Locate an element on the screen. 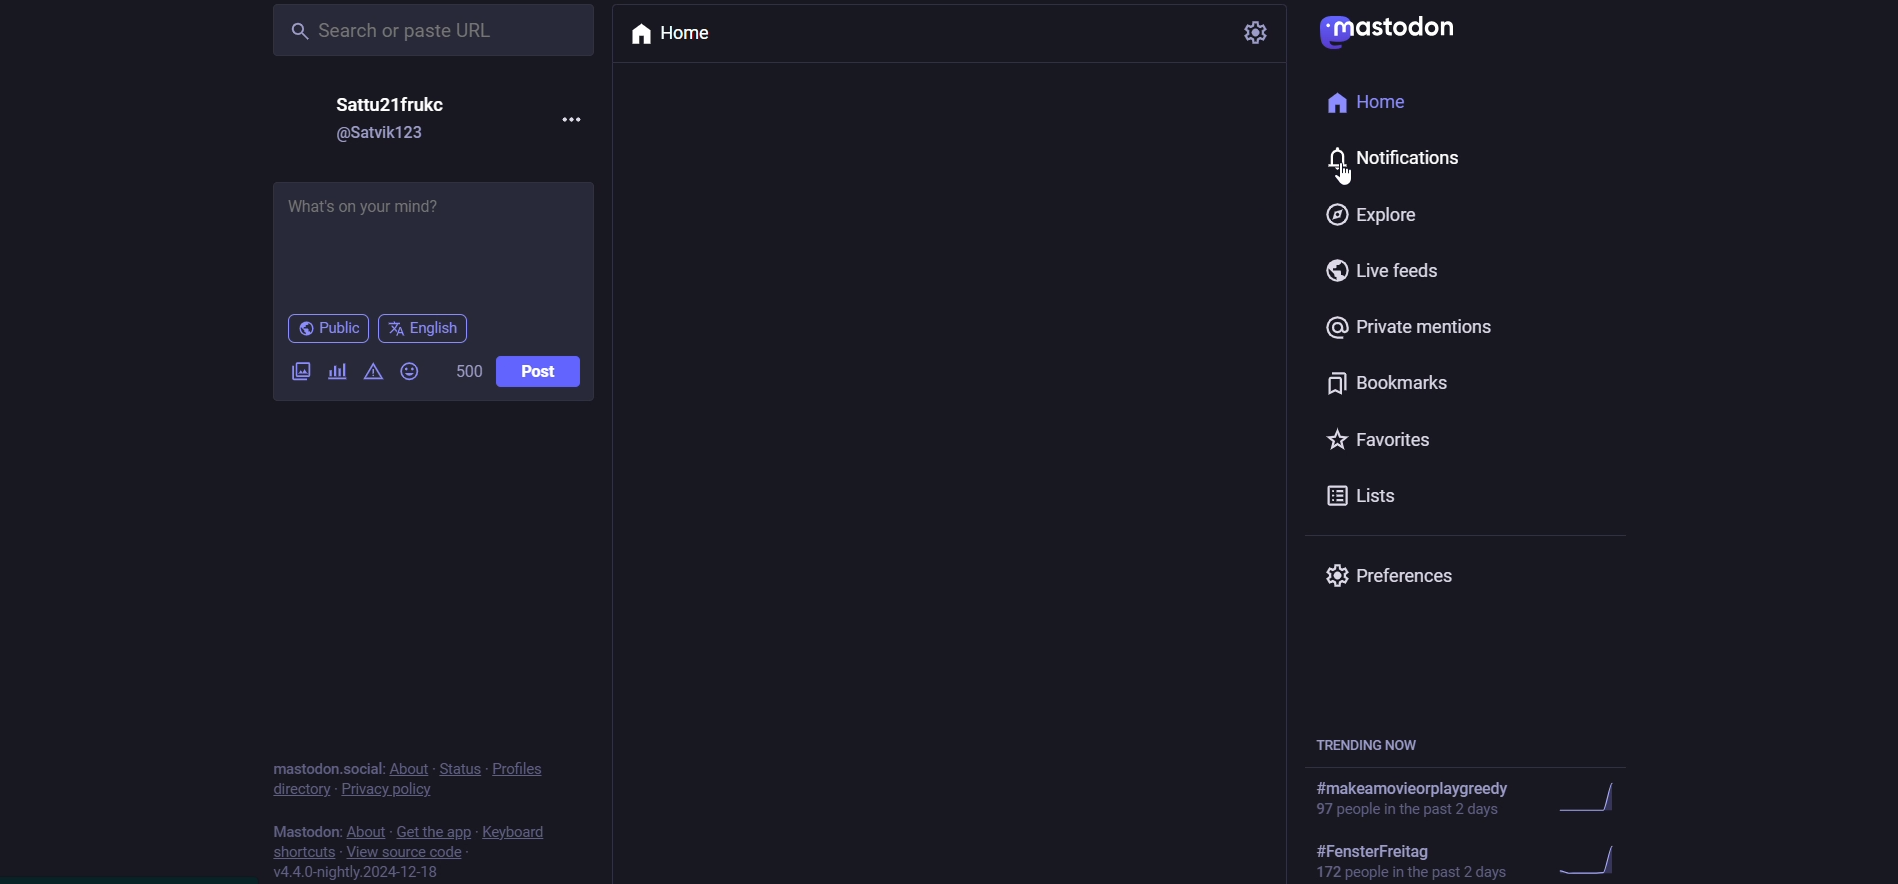 This screenshot has width=1898, height=884. trending graph is located at coordinates (1586, 861).